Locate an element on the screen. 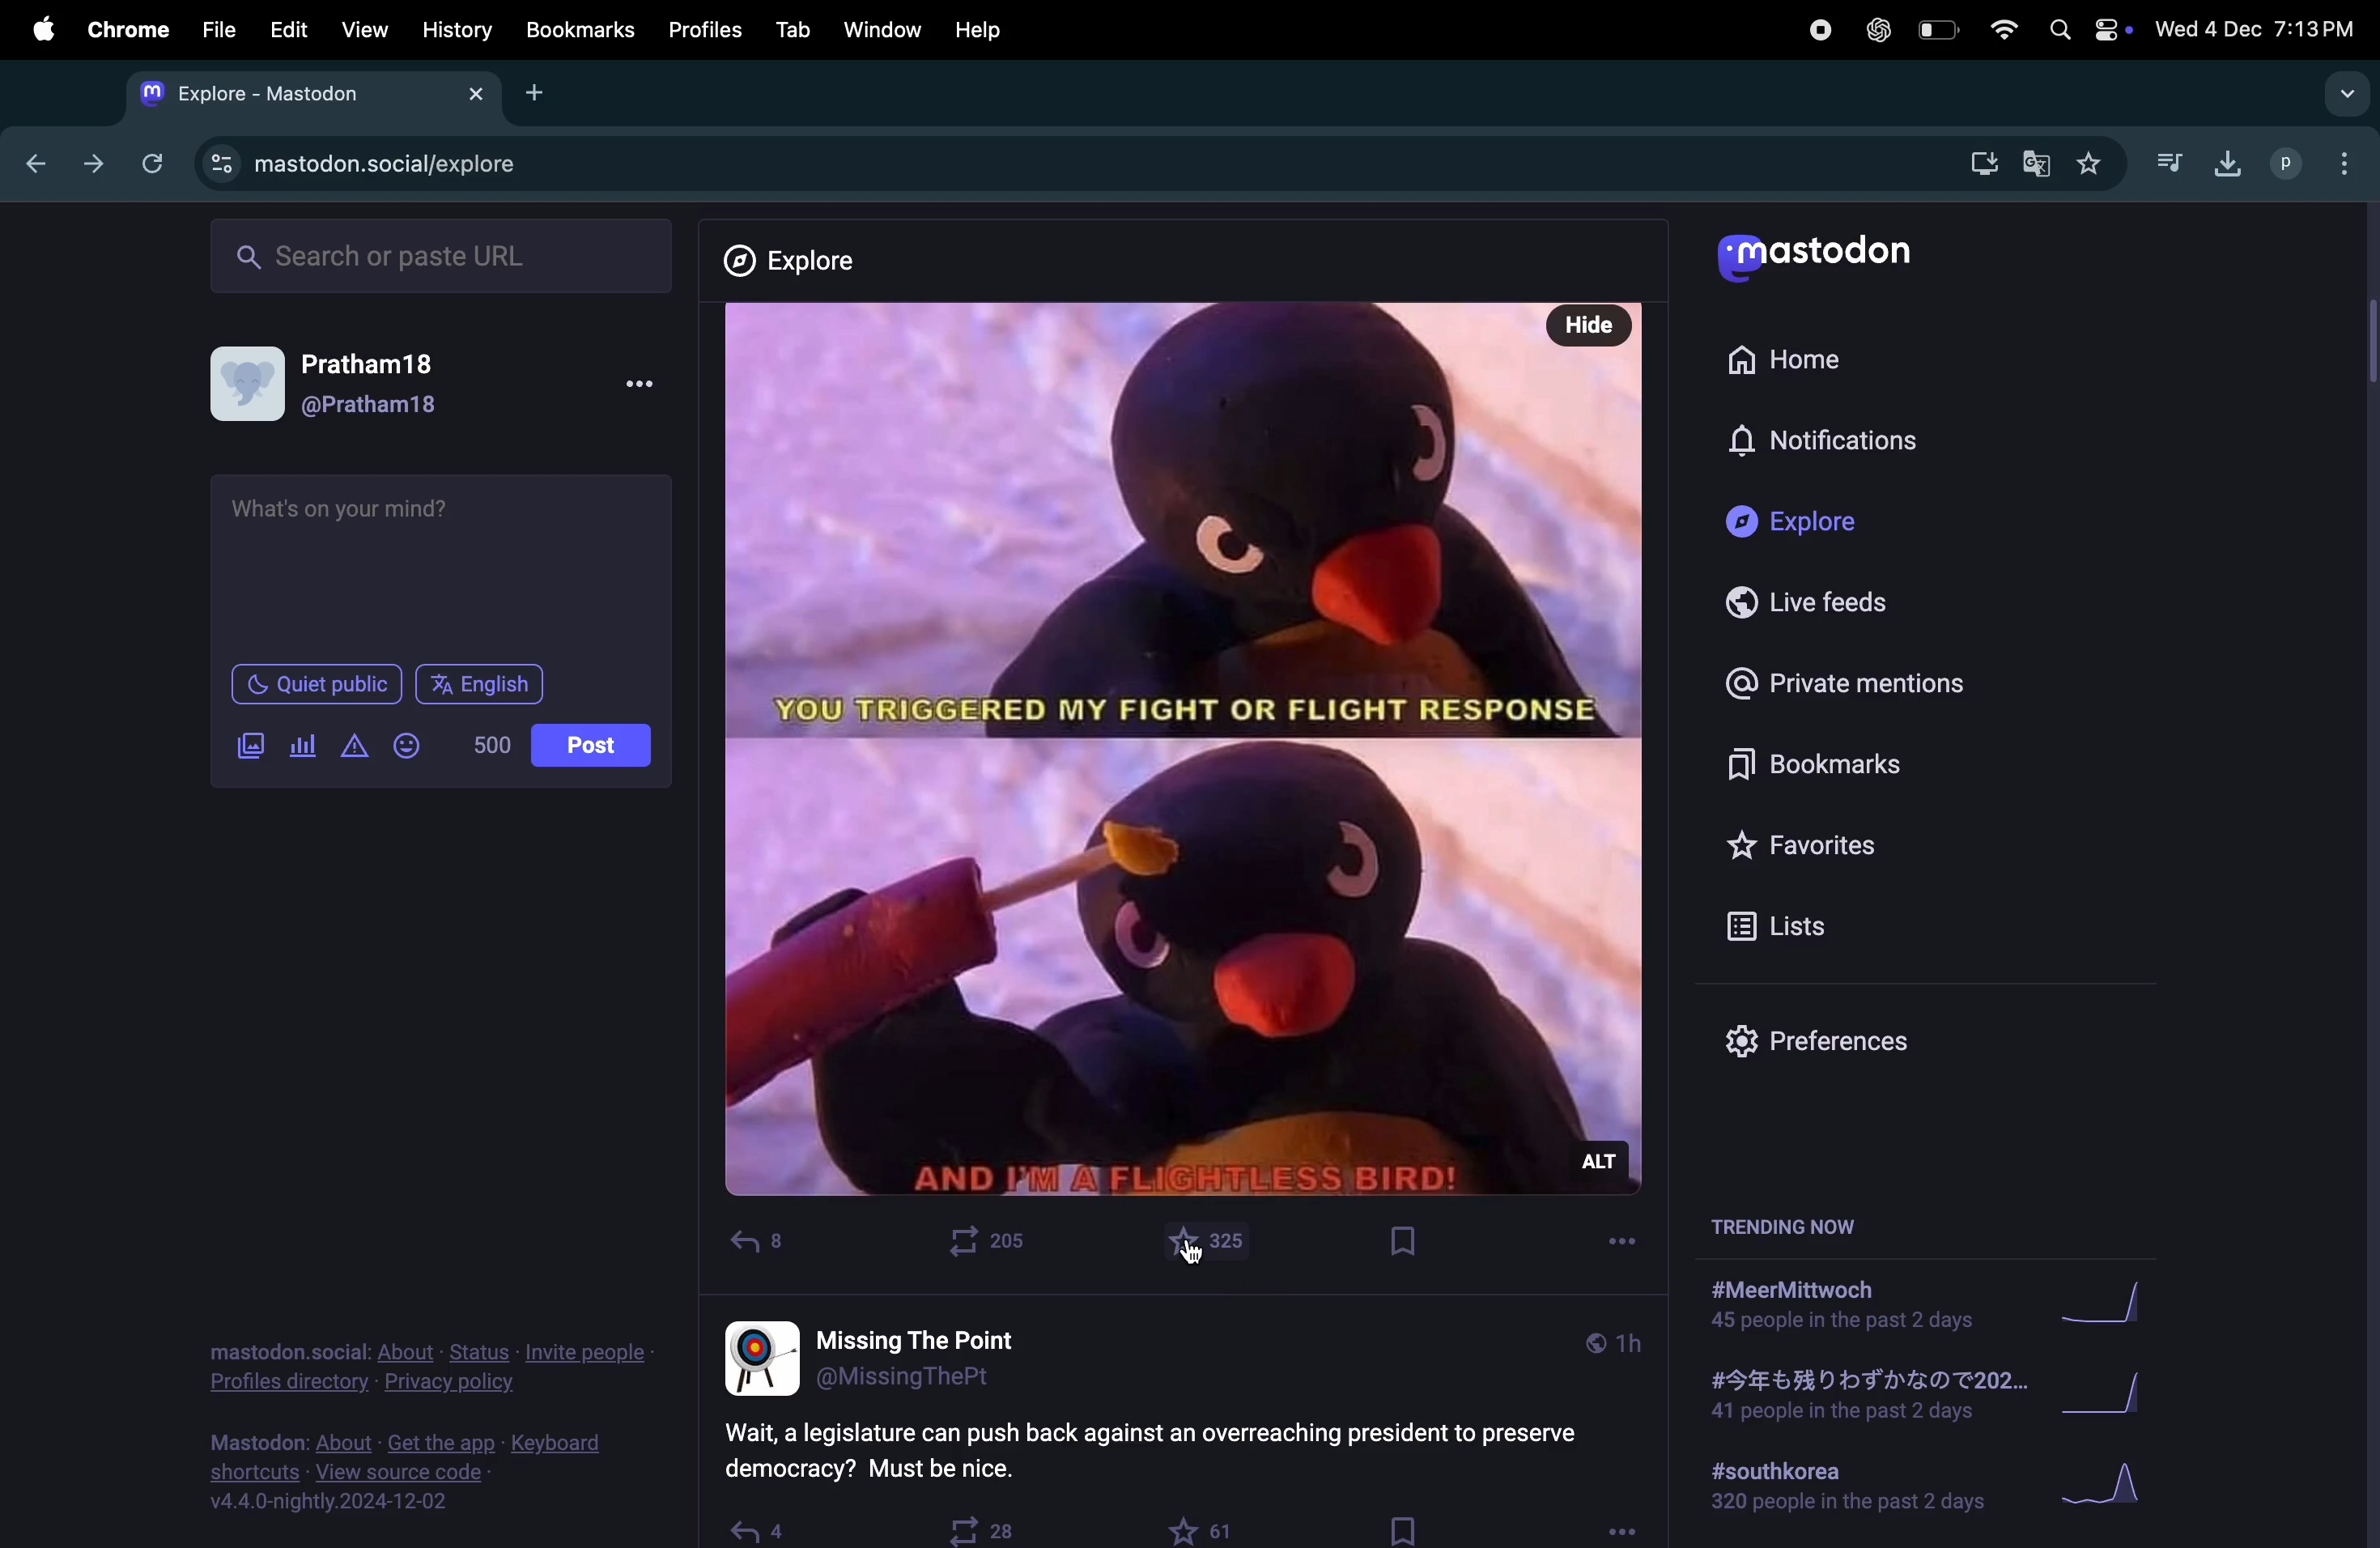  refresh is located at coordinates (148, 164).